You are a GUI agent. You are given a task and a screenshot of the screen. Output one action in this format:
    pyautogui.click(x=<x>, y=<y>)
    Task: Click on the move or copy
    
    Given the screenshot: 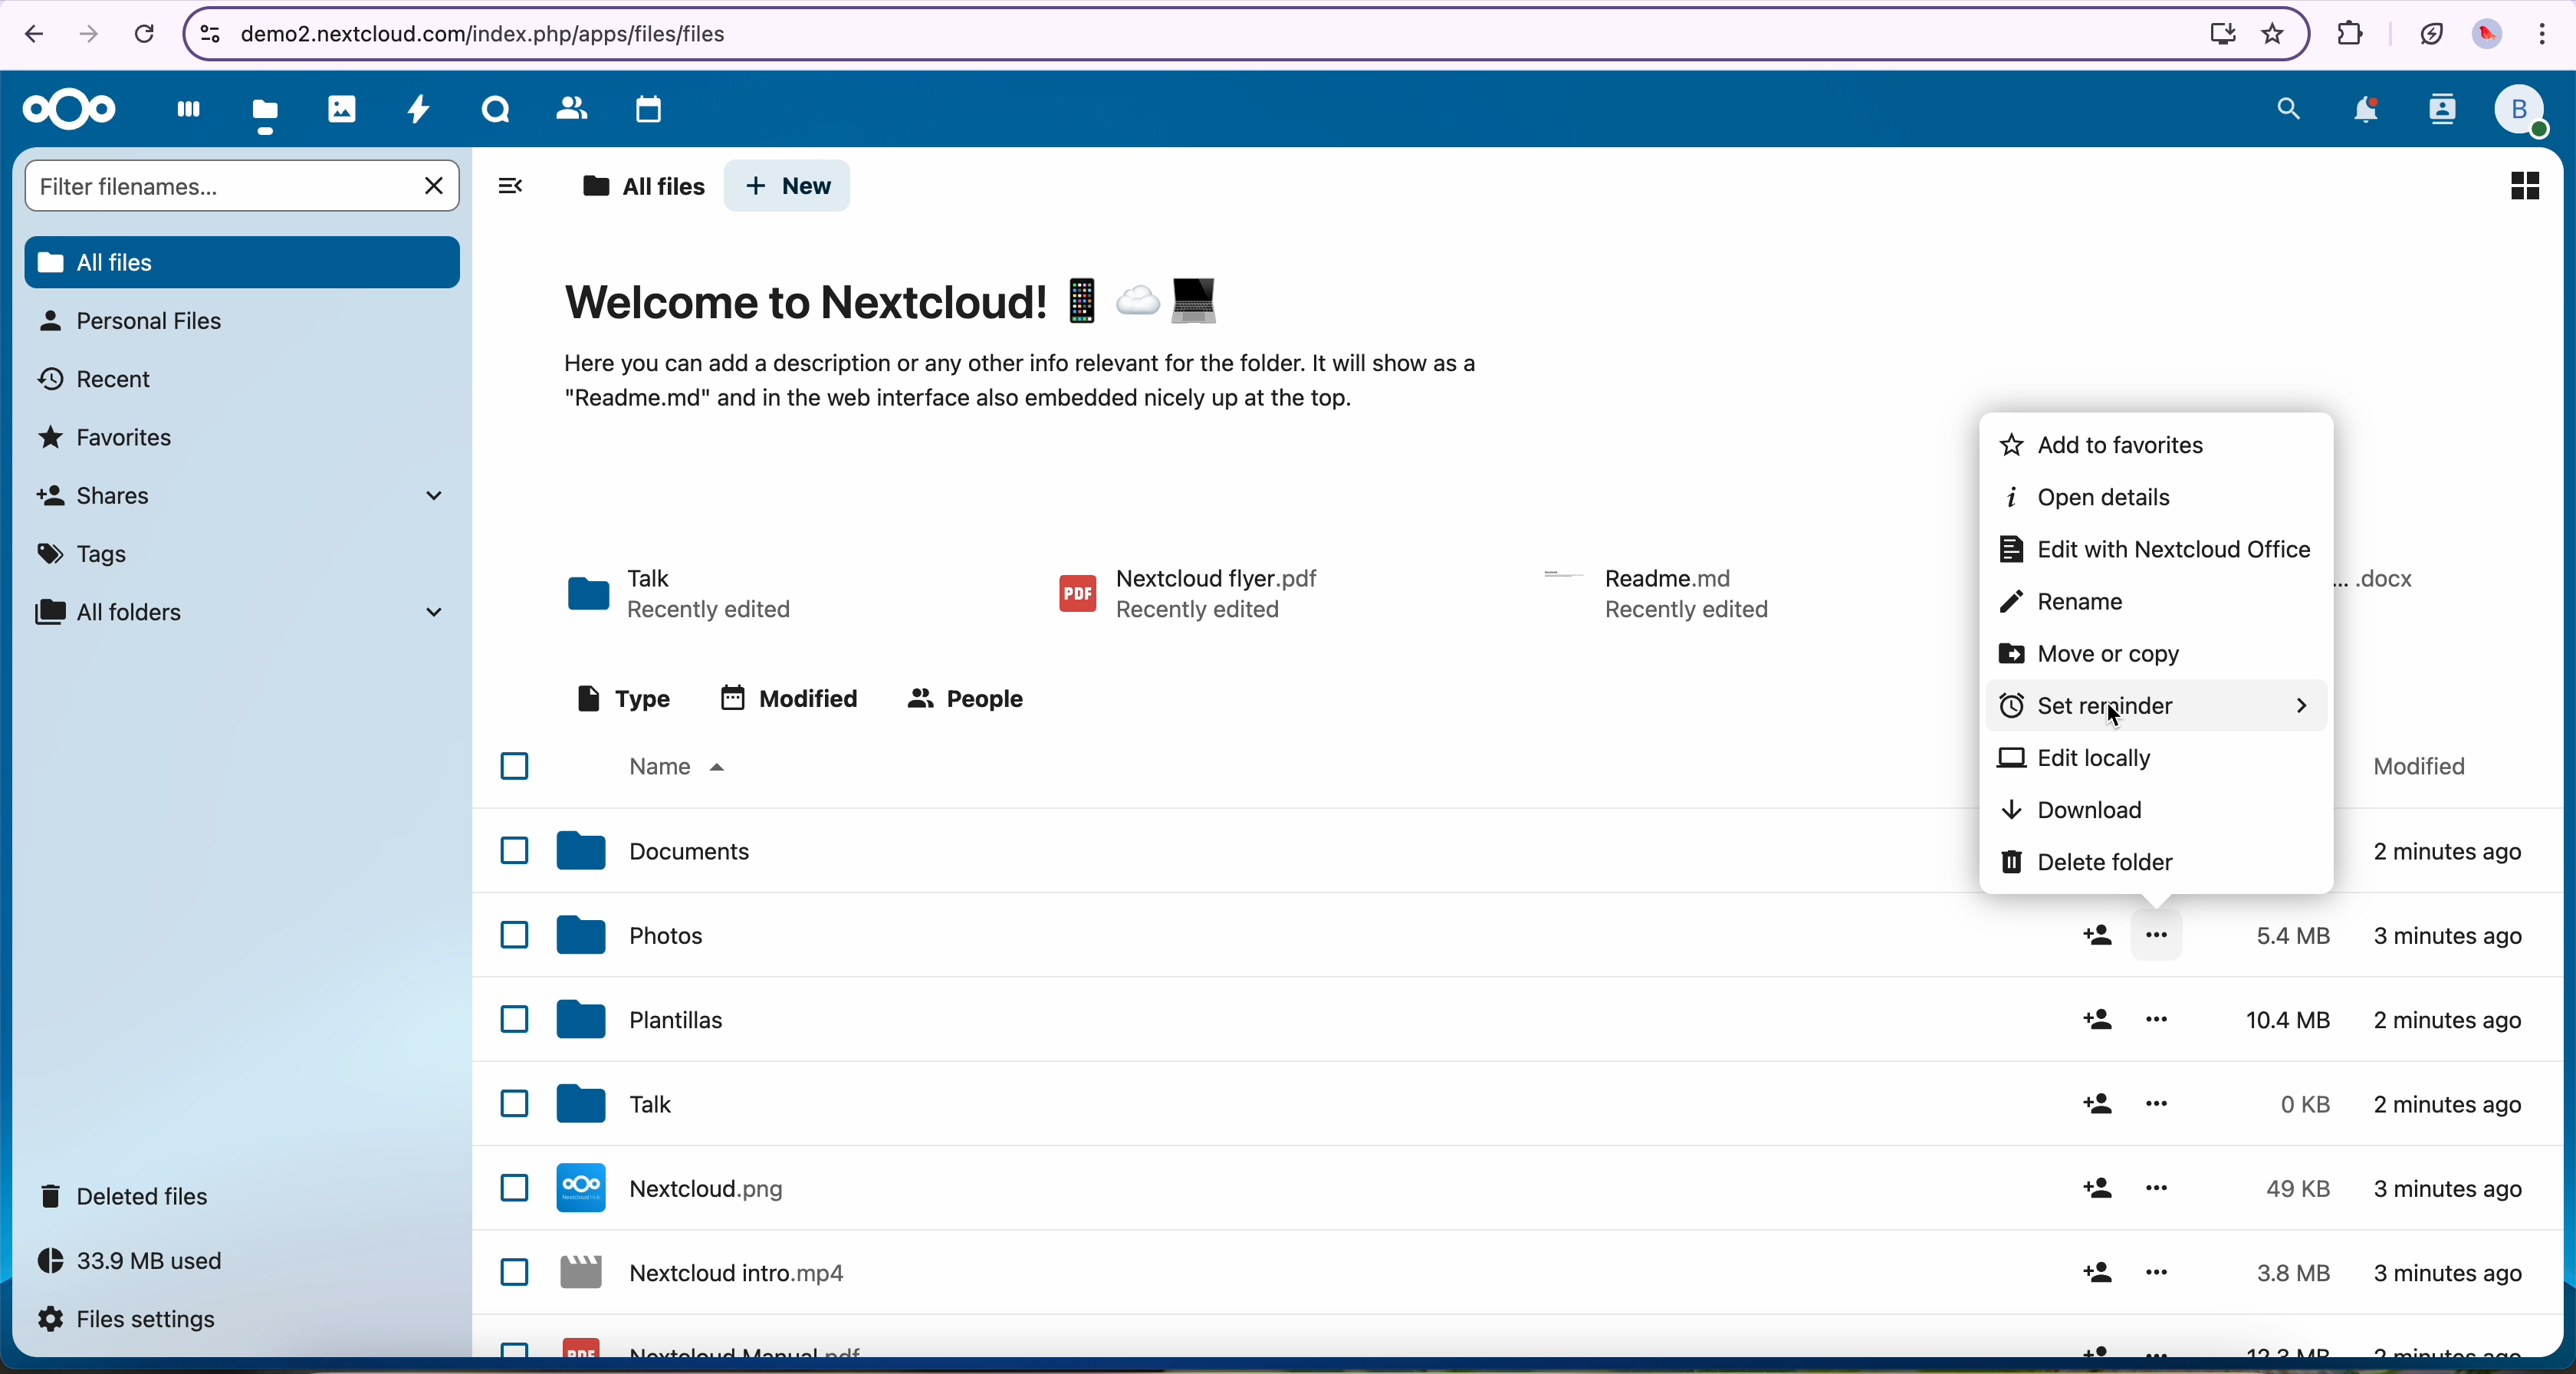 What is the action you would take?
    pyautogui.click(x=2095, y=654)
    